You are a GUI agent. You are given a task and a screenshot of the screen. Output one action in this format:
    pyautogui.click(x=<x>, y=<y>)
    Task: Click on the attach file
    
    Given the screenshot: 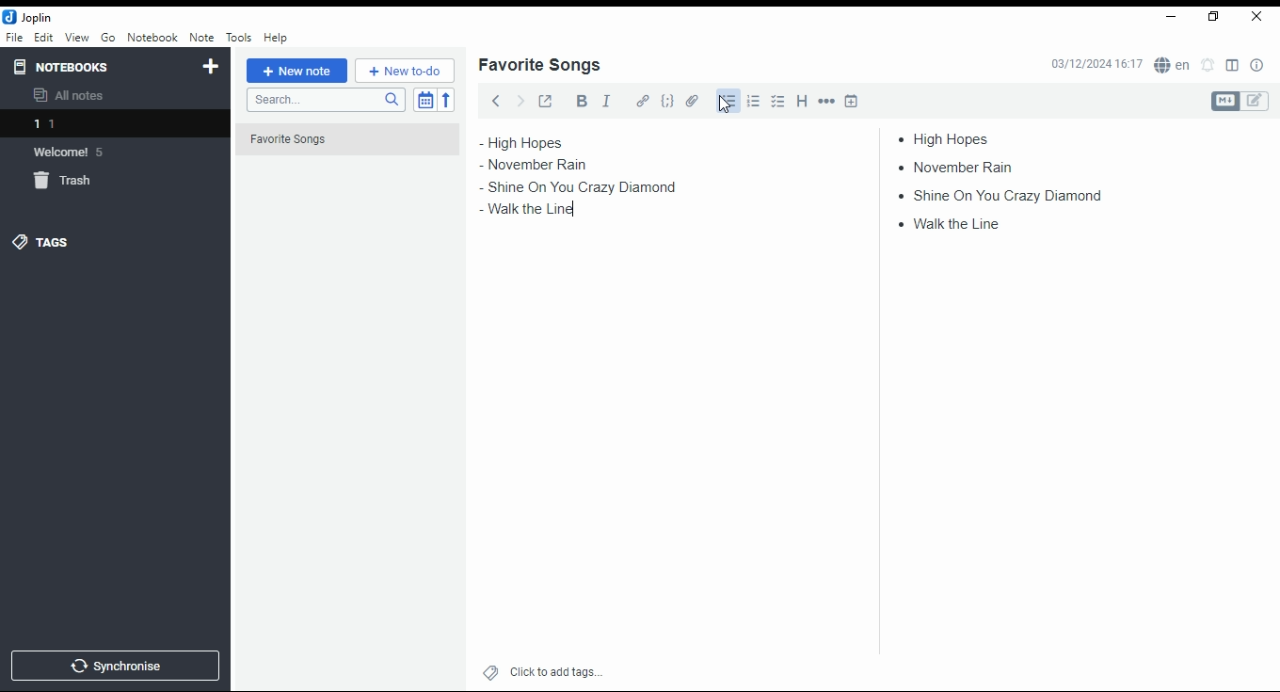 What is the action you would take?
    pyautogui.click(x=693, y=100)
    